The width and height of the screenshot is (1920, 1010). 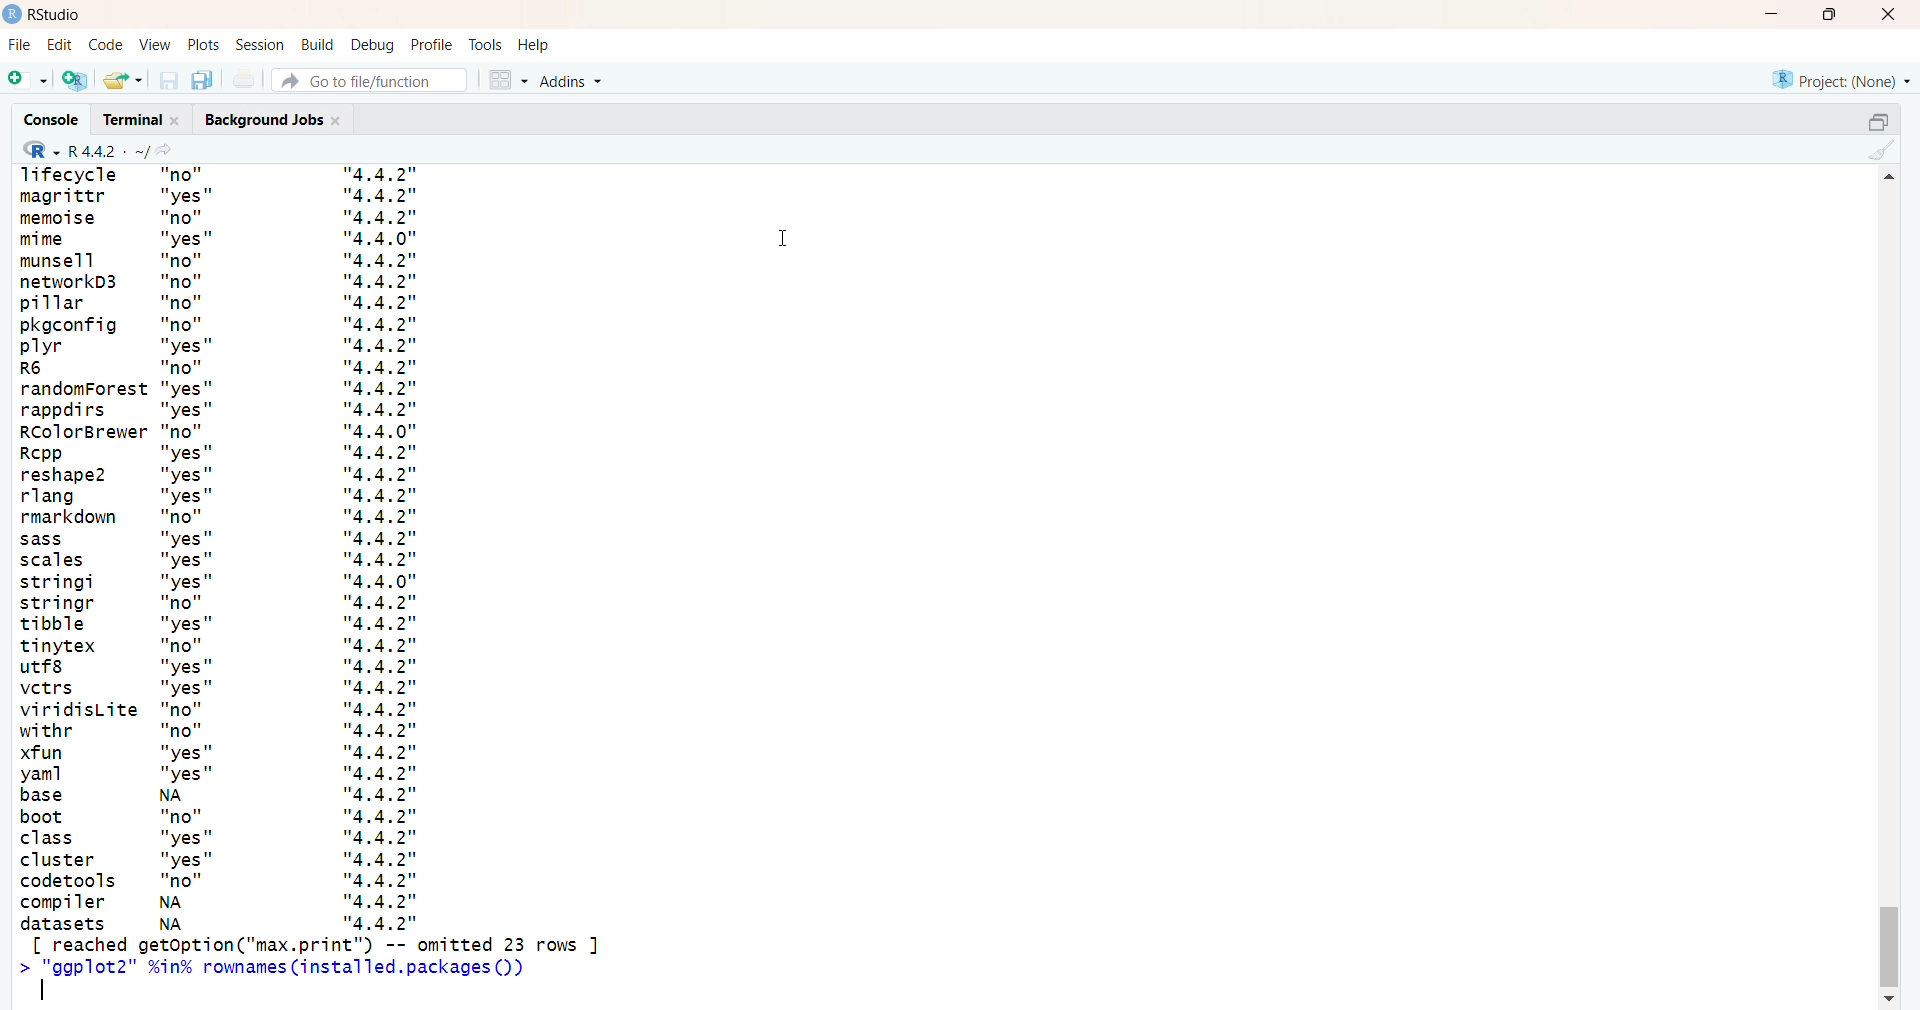 I want to click on background jobs, so click(x=273, y=119).